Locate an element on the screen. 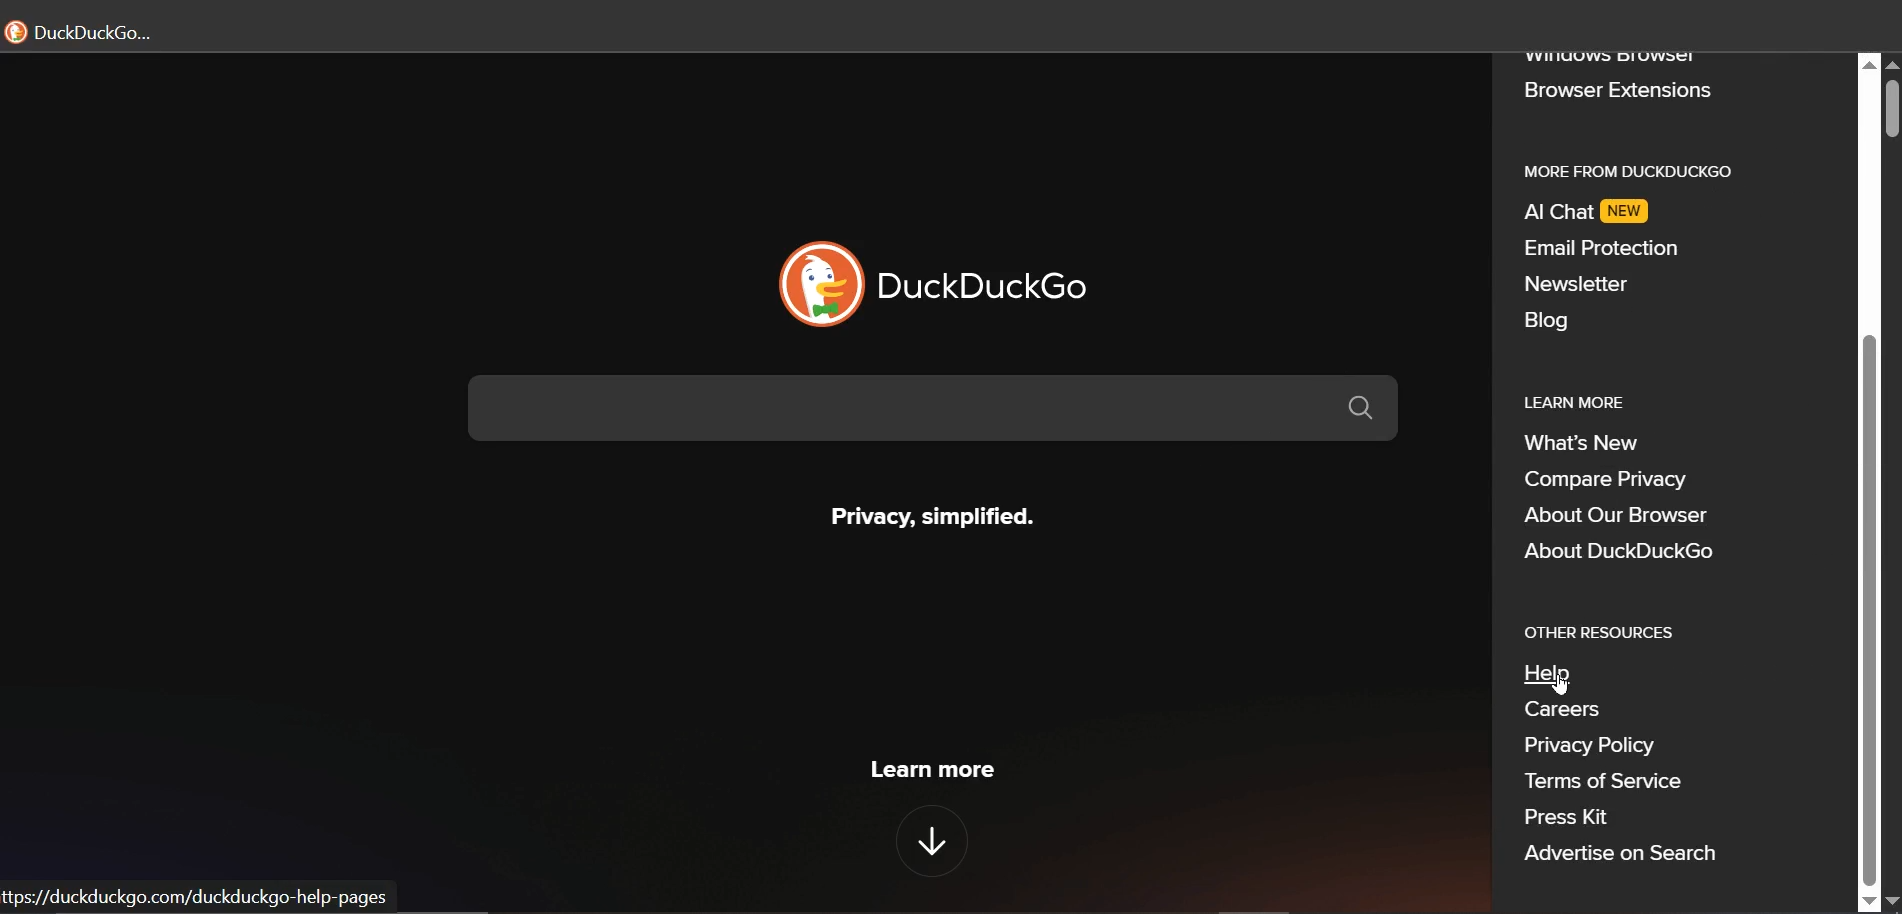 This screenshot has width=1902, height=914. Browser Extensions is located at coordinates (1618, 91).